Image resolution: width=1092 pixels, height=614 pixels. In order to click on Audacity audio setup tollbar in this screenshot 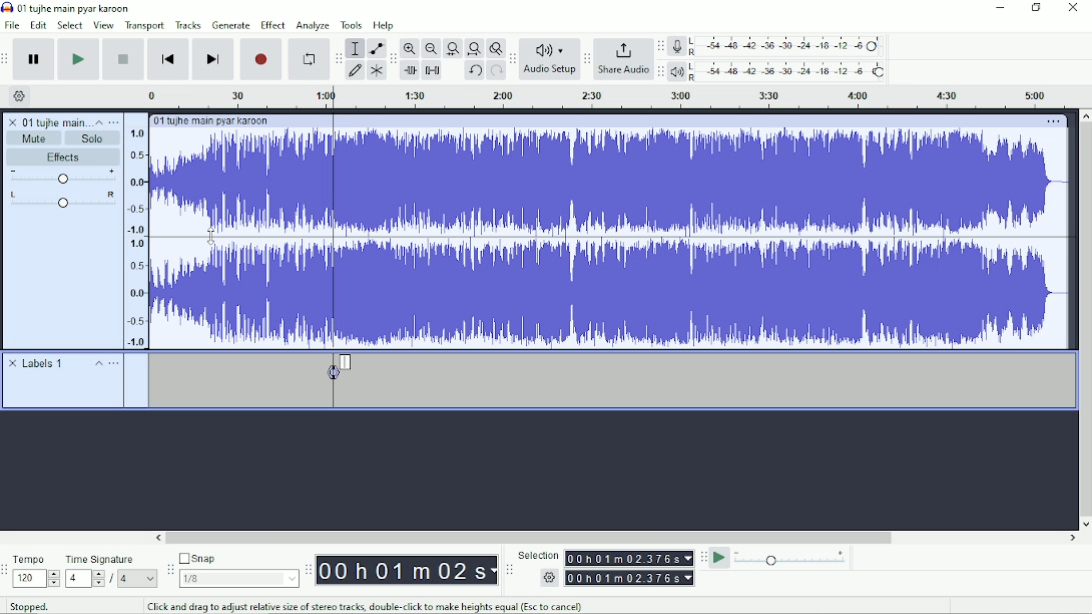, I will do `click(511, 59)`.